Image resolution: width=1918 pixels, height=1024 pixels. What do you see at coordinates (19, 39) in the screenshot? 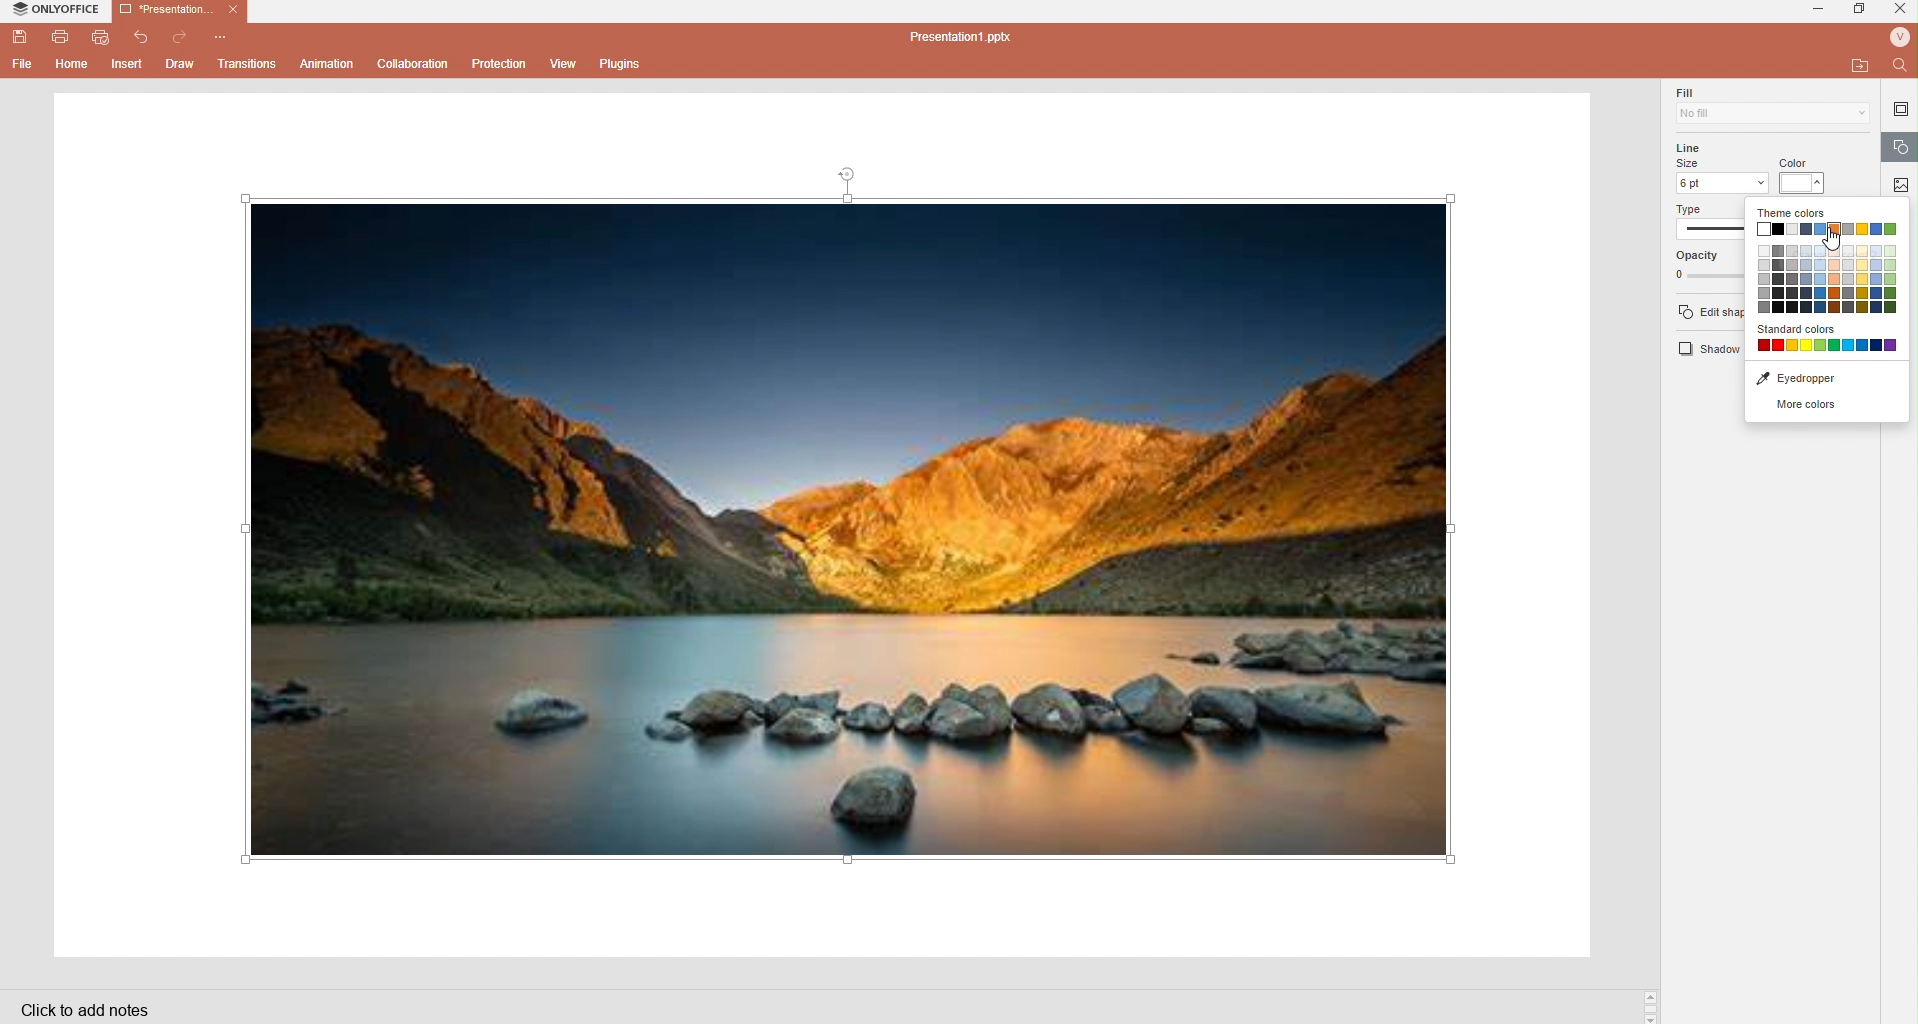
I see `Save file` at bounding box center [19, 39].